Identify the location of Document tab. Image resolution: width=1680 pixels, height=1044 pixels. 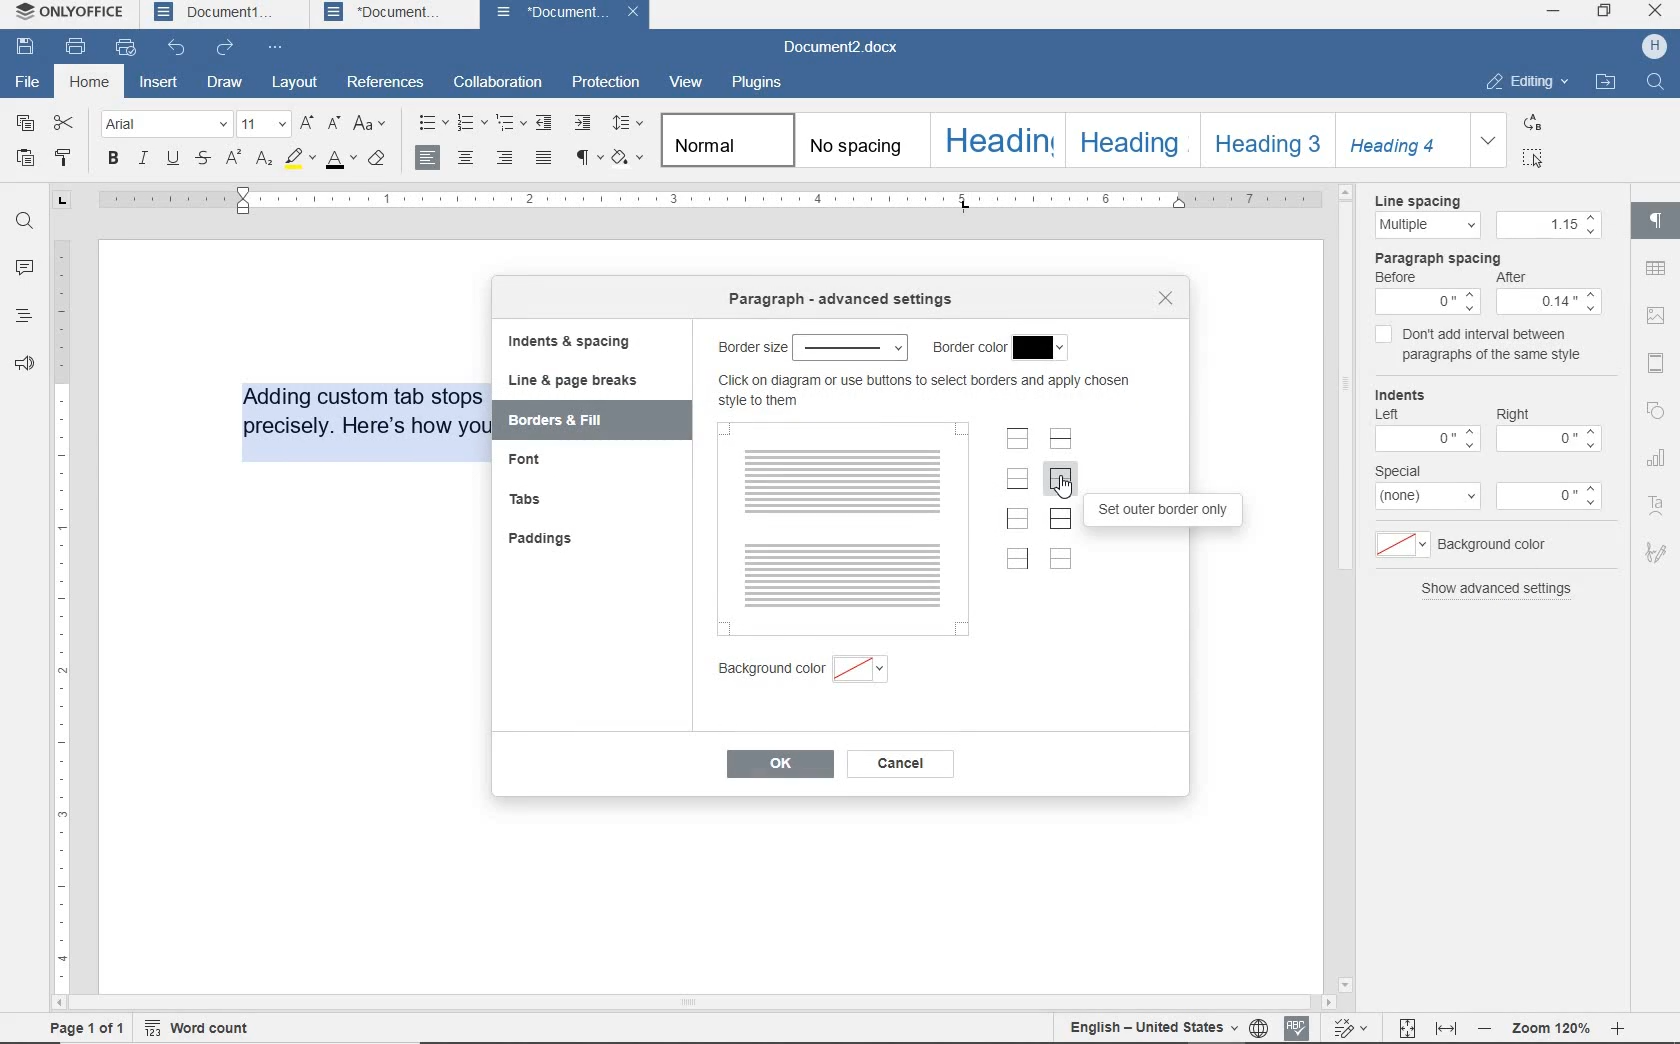
(387, 13).